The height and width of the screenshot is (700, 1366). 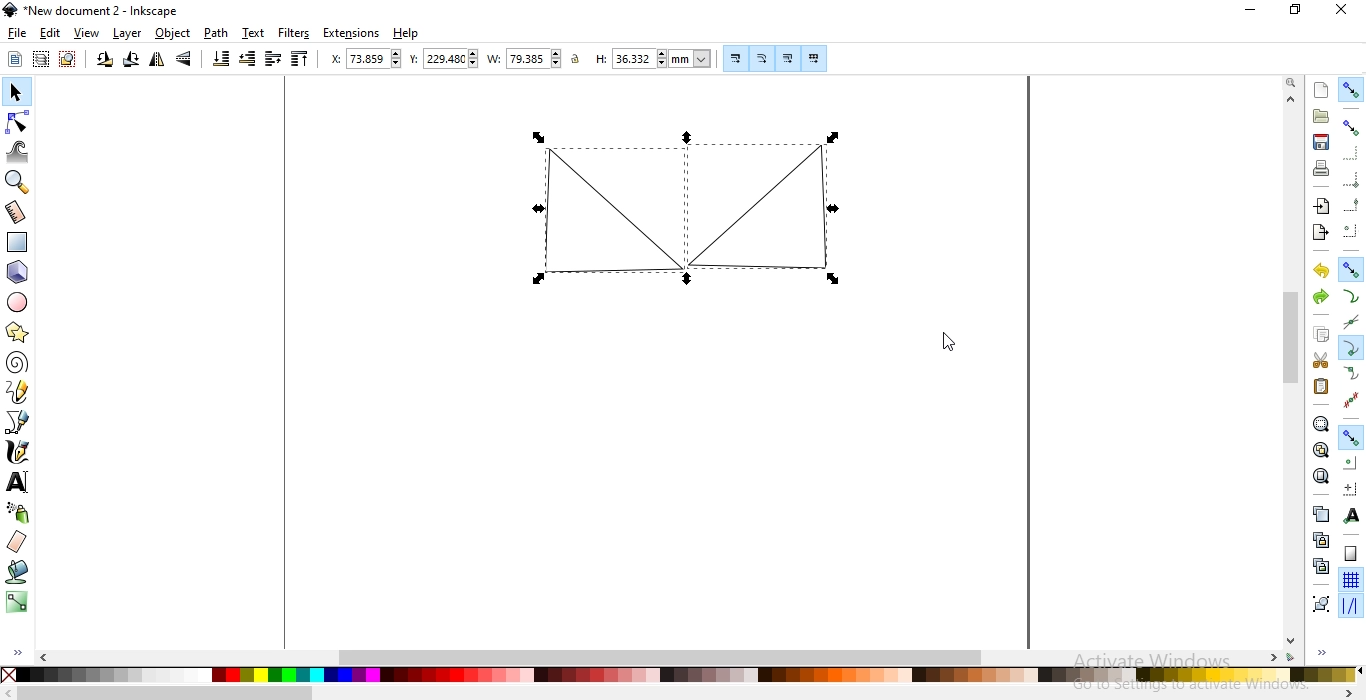 I want to click on edit, so click(x=48, y=33).